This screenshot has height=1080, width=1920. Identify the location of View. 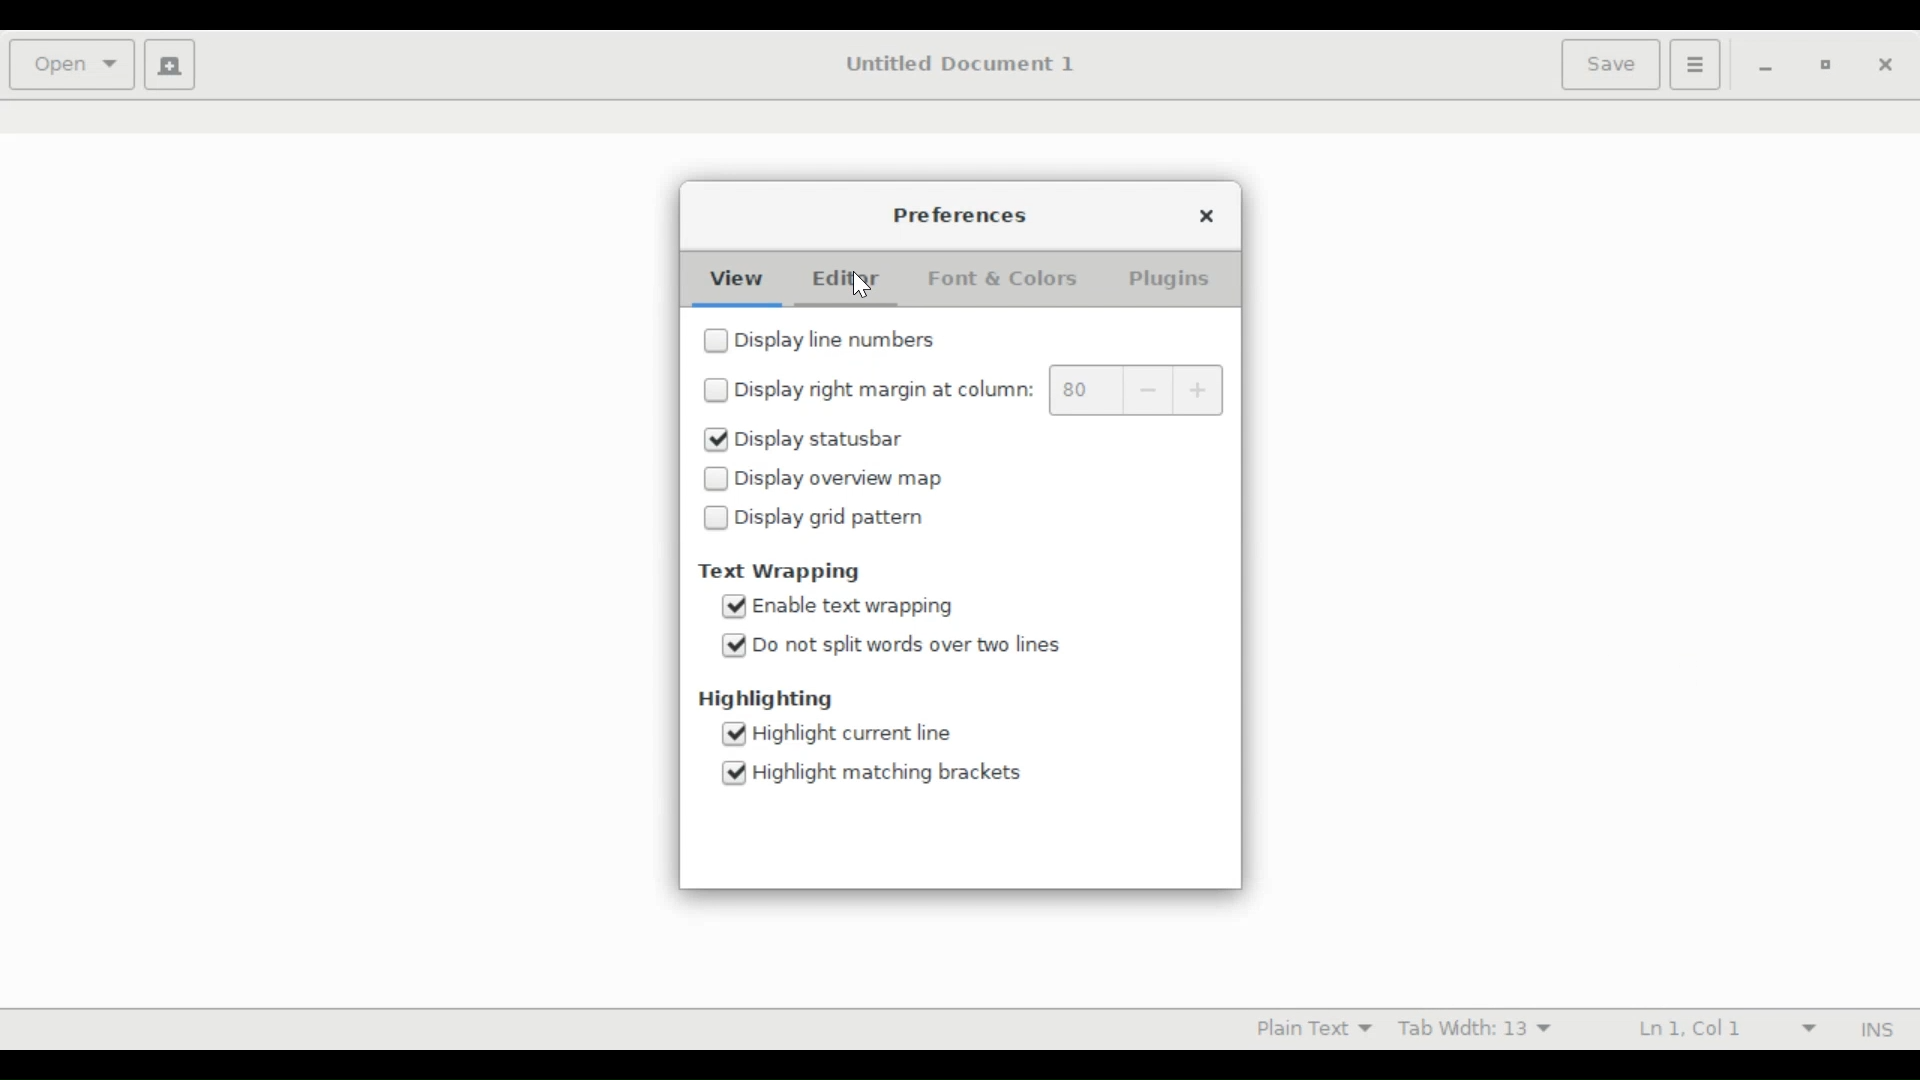
(733, 279).